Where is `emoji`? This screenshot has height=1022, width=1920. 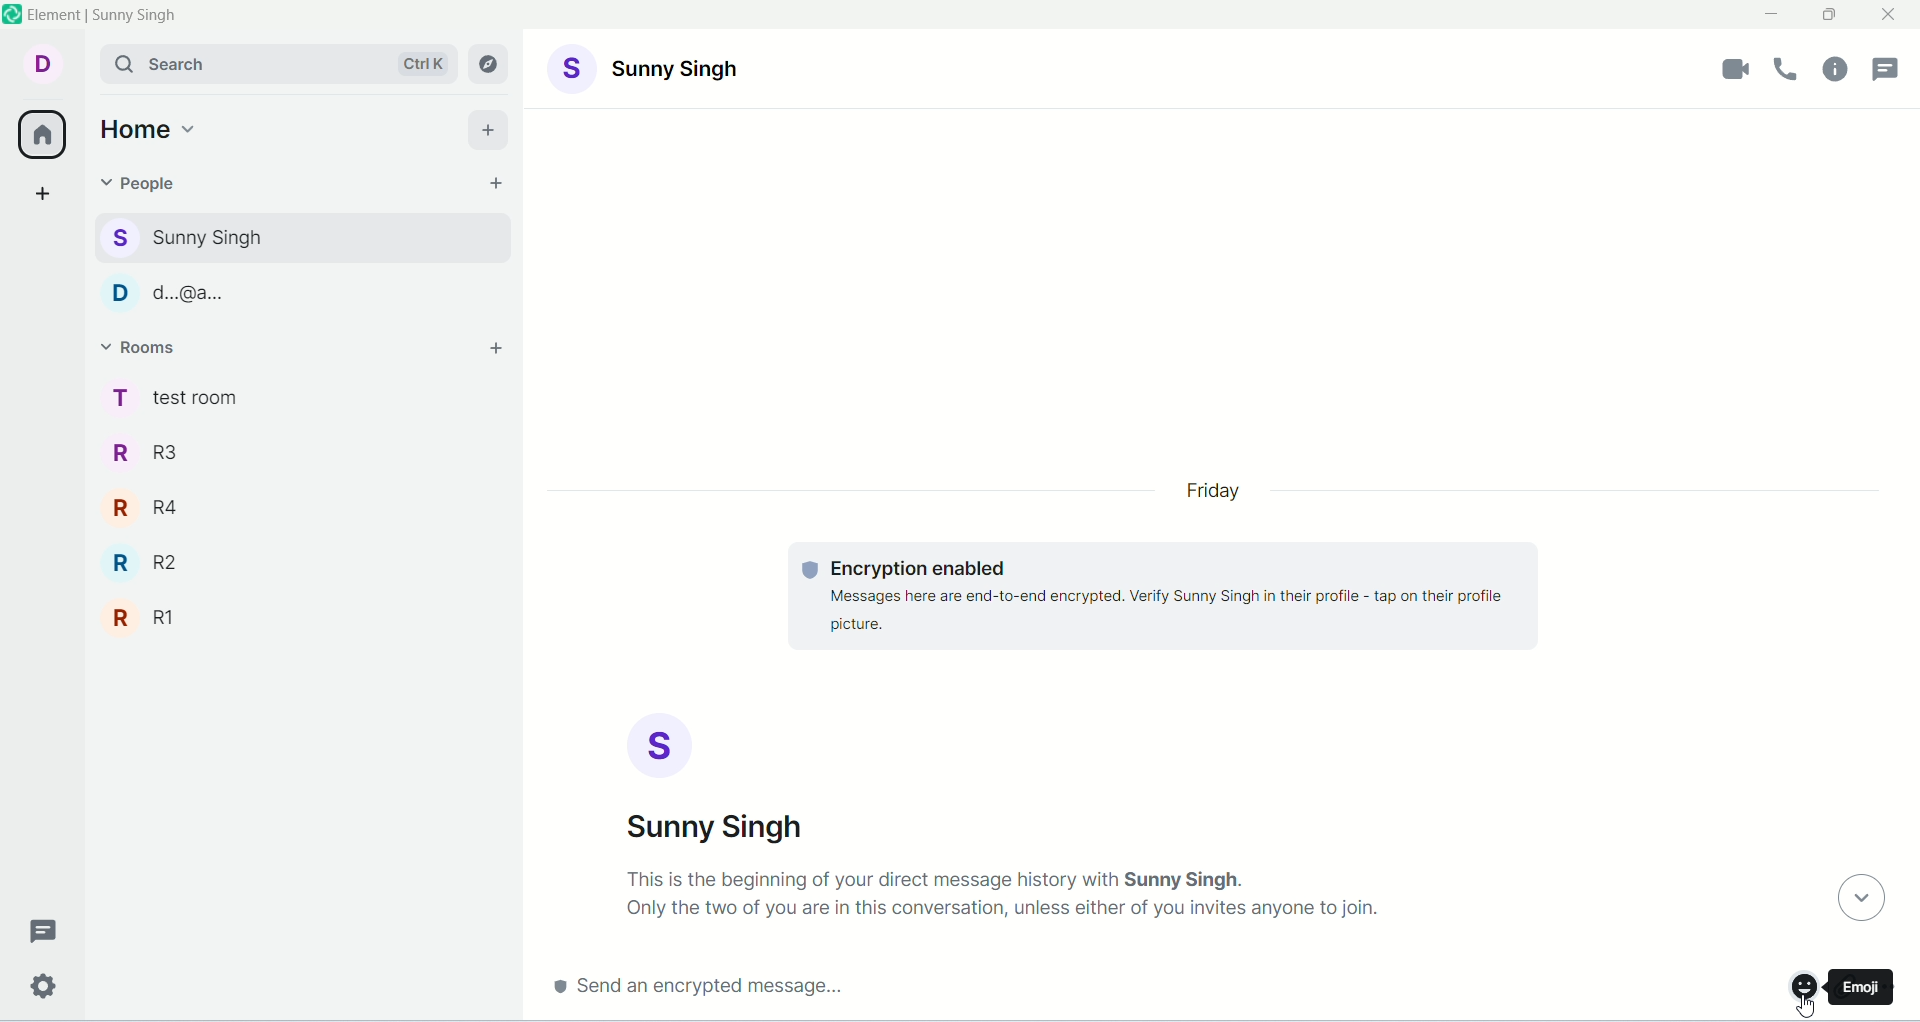
emoji is located at coordinates (1798, 989).